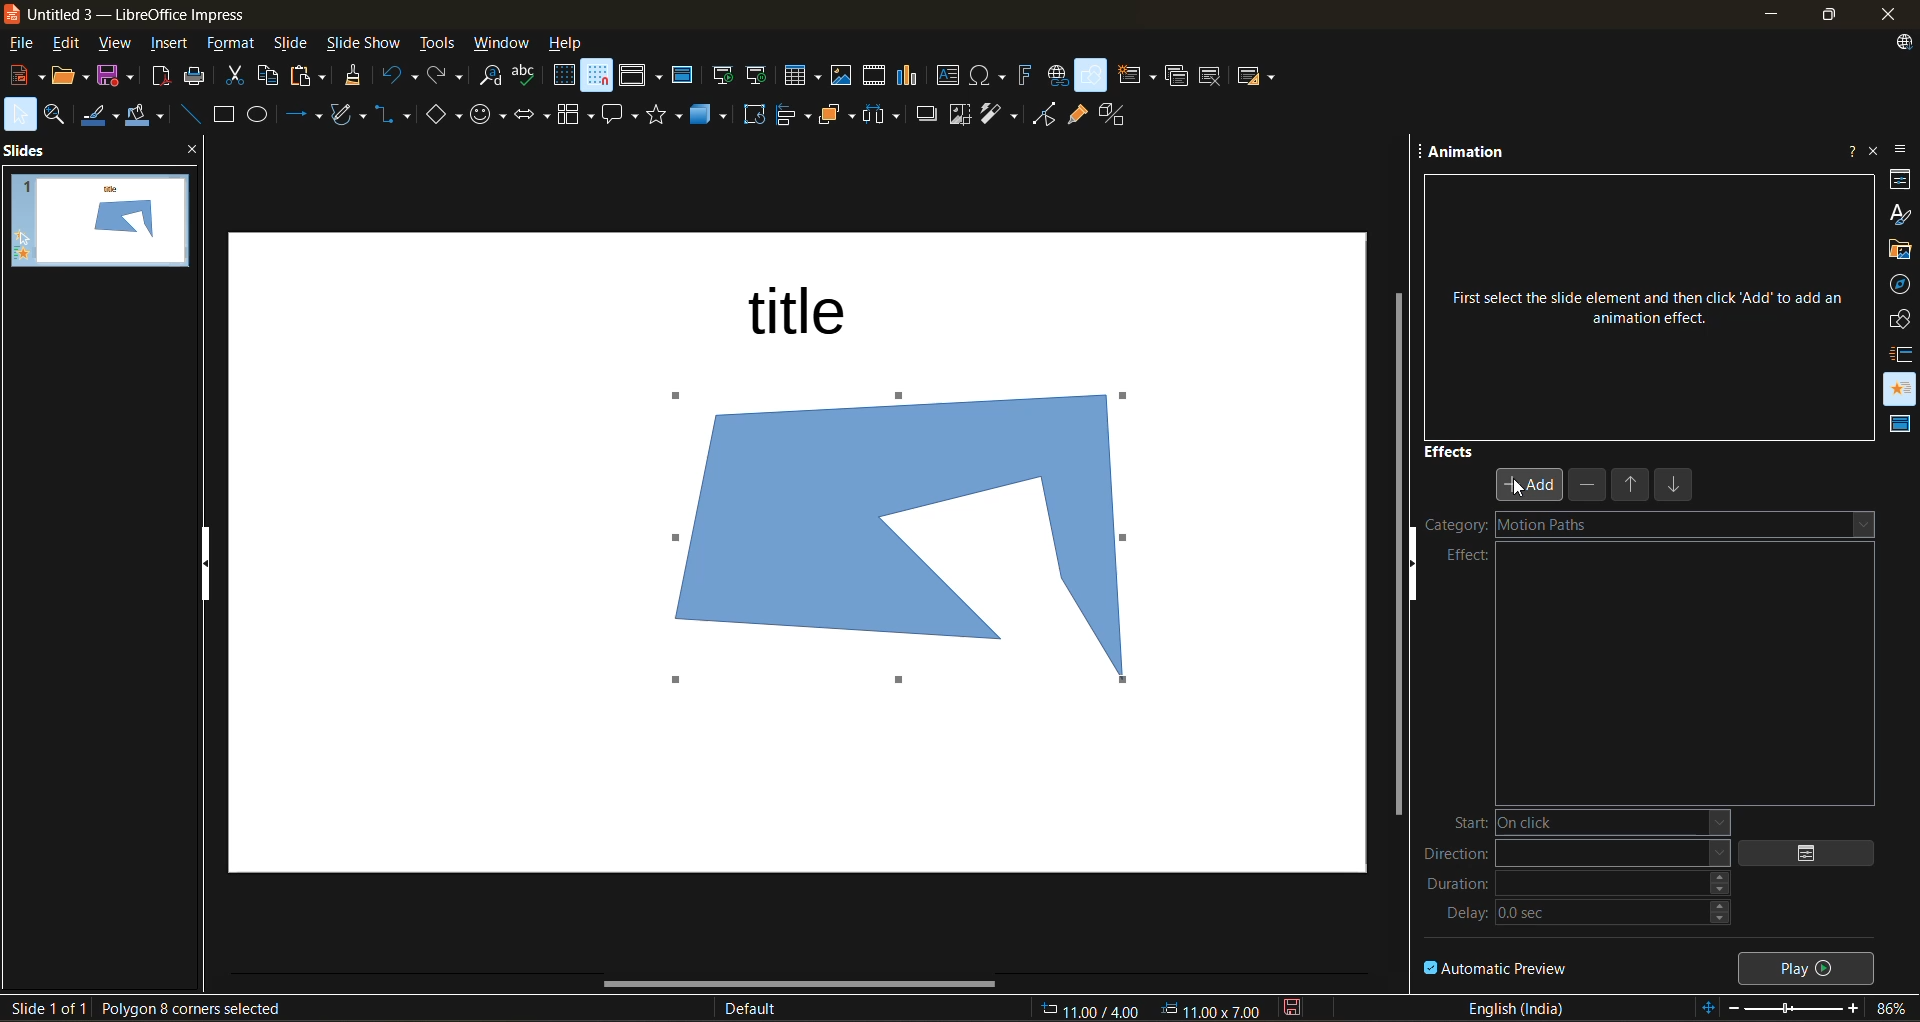 Image resolution: width=1920 pixels, height=1022 pixels. What do you see at coordinates (1527, 483) in the screenshot?
I see `add` at bounding box center [1527, 483].